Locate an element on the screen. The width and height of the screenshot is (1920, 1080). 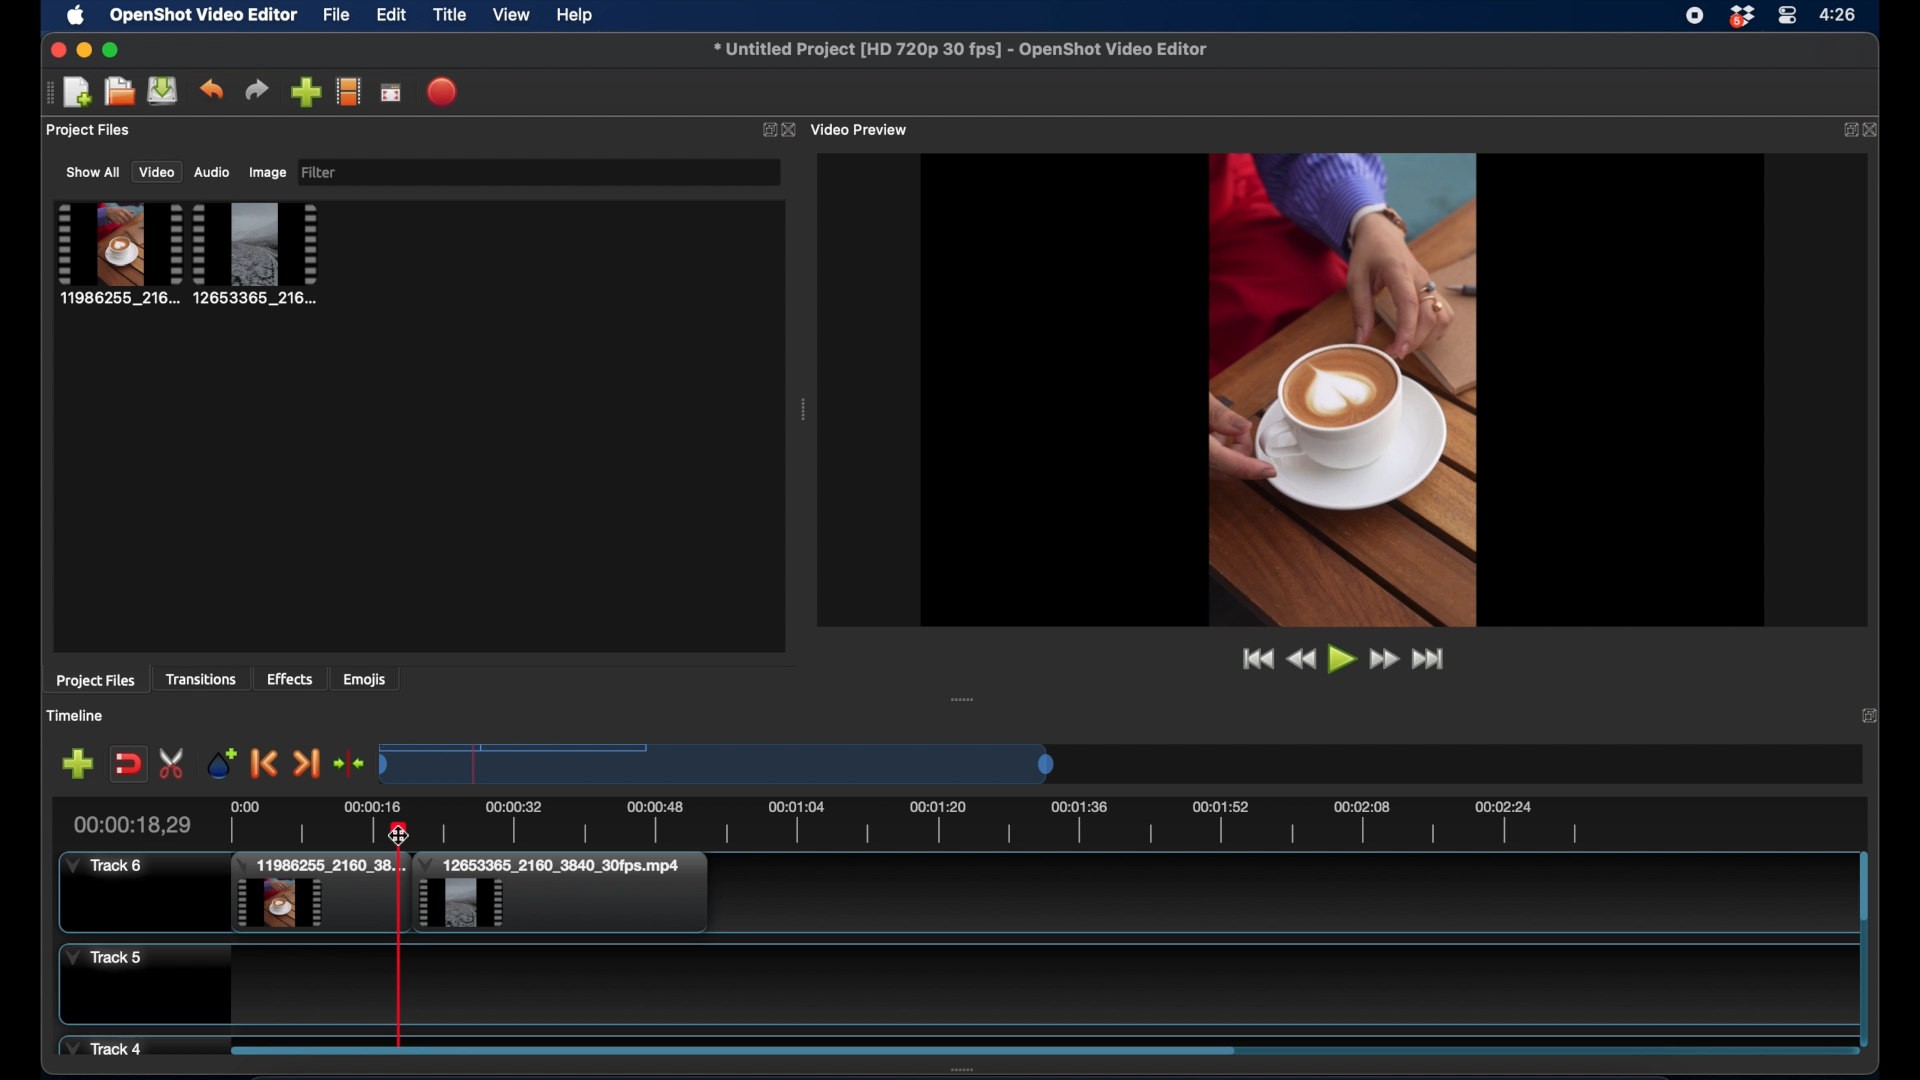
drag handle is located at coordinates (804, 410).